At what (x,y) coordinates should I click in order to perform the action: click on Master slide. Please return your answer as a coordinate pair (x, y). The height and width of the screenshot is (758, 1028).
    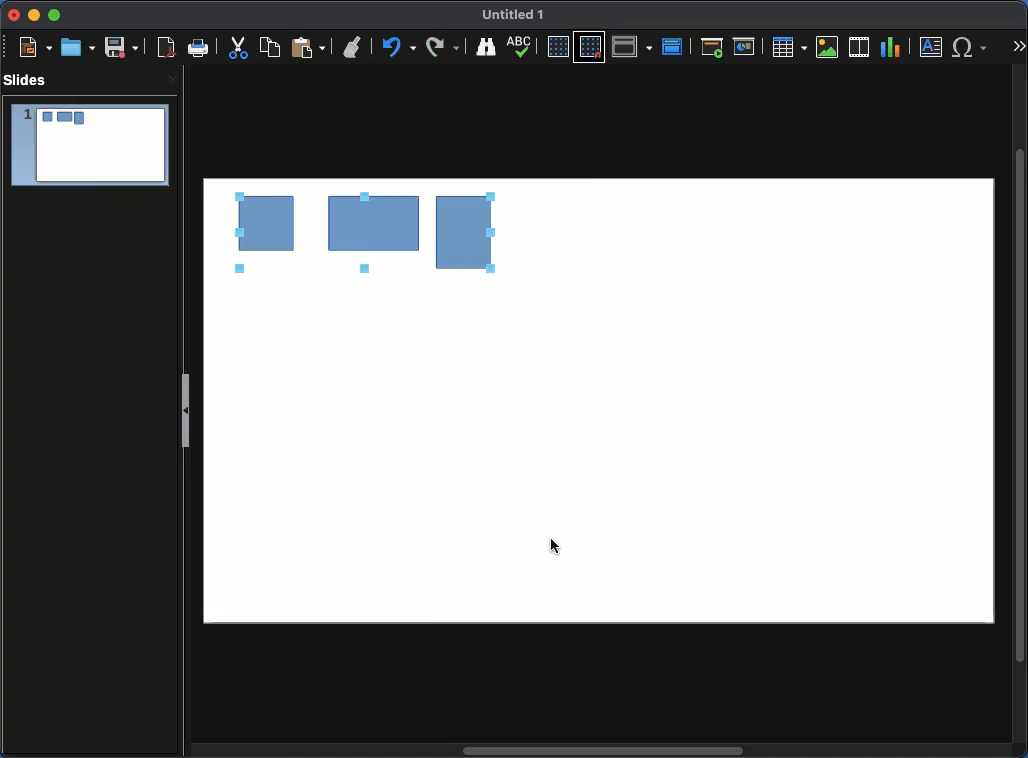
    Looking at the image, I should click on (675, 45).